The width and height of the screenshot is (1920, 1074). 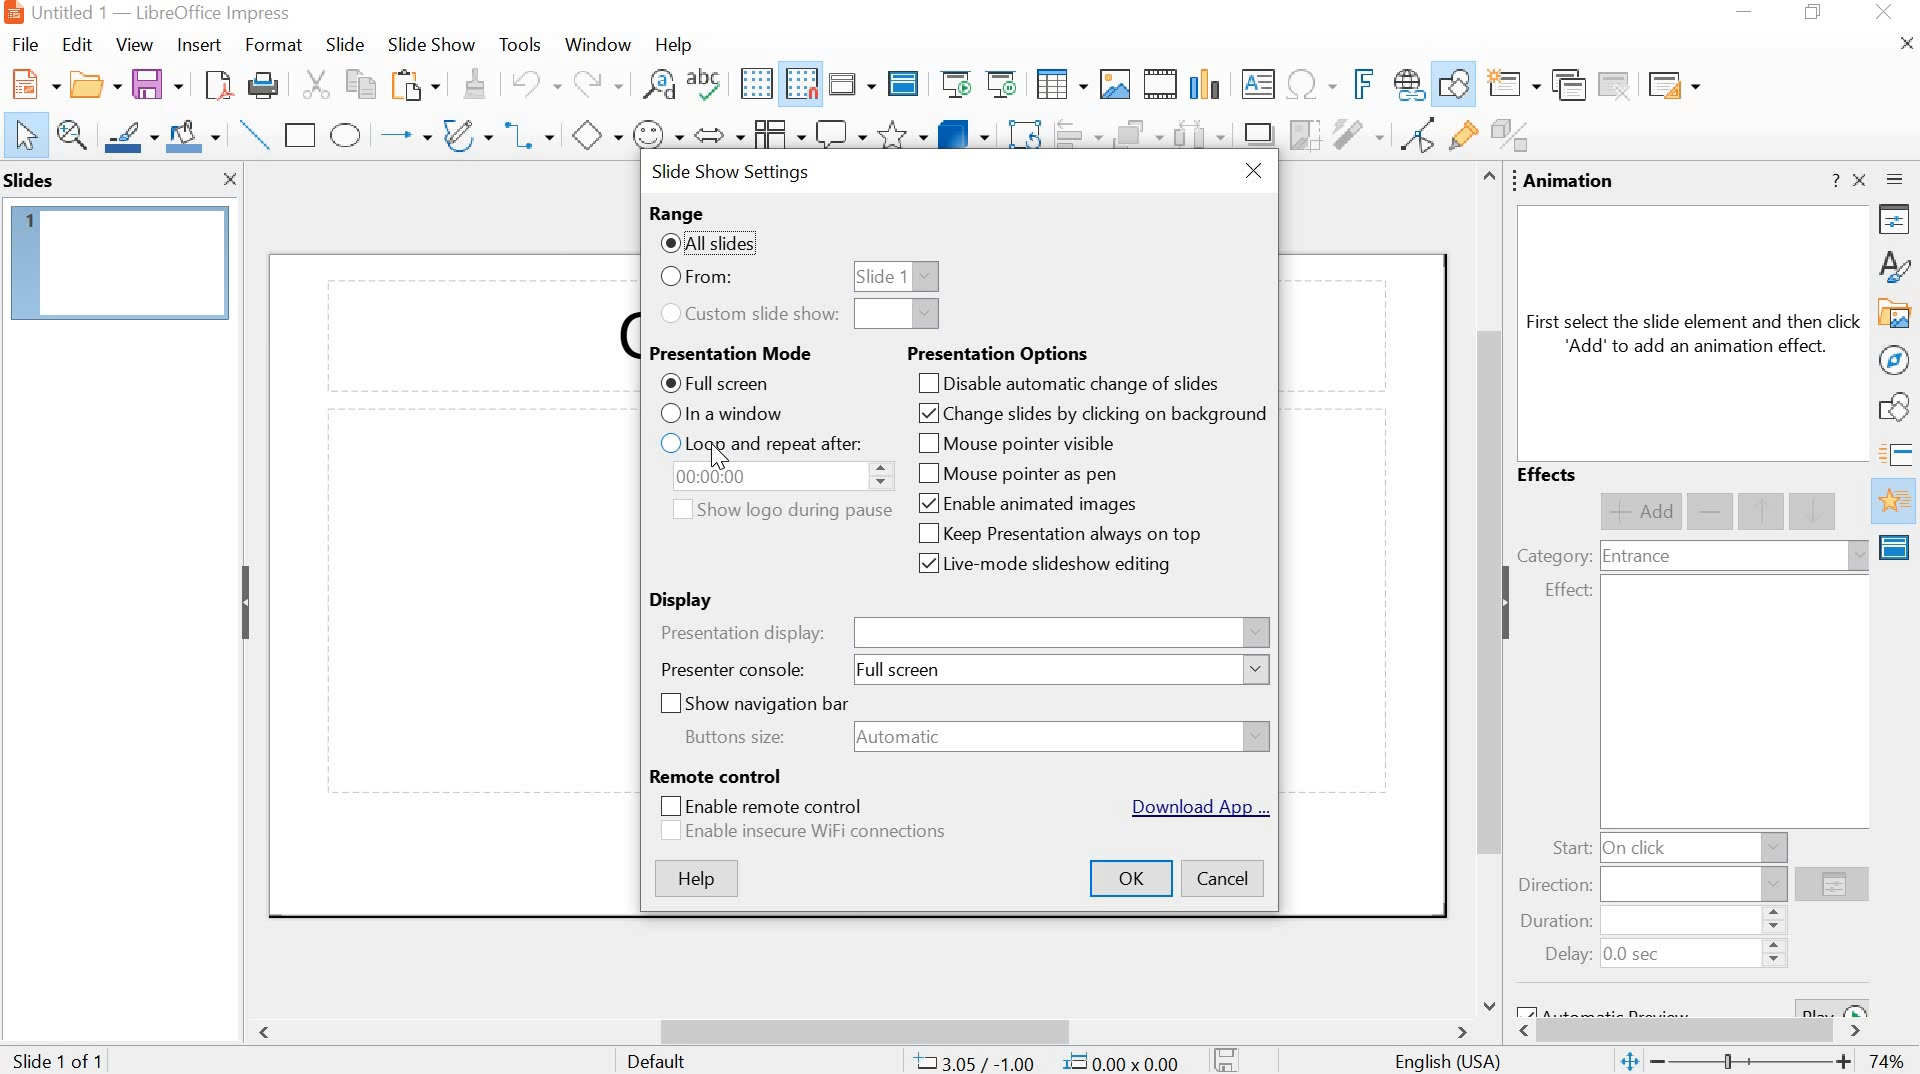 What do you see at coordinates (897, 315) in the screenshot?
I see `dropdown` at bounding box center [897, 315].